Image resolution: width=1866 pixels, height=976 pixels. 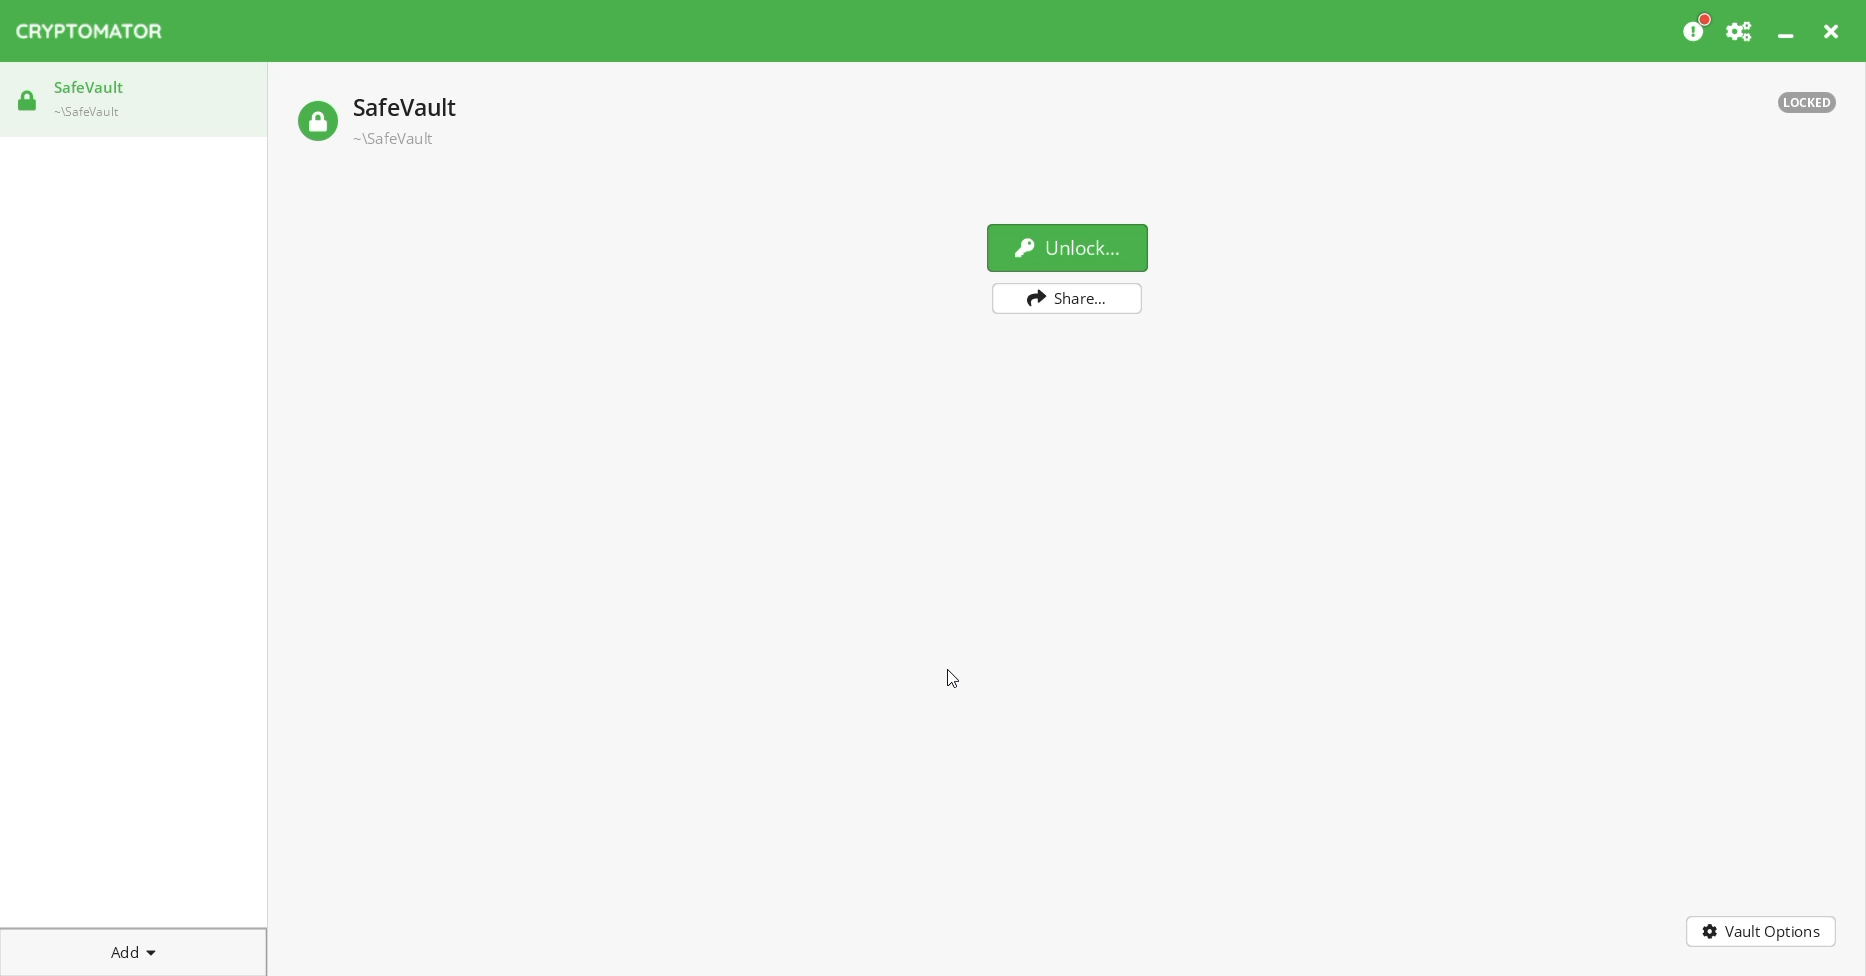 I want to click on Close, so click(x=1834, y=31).